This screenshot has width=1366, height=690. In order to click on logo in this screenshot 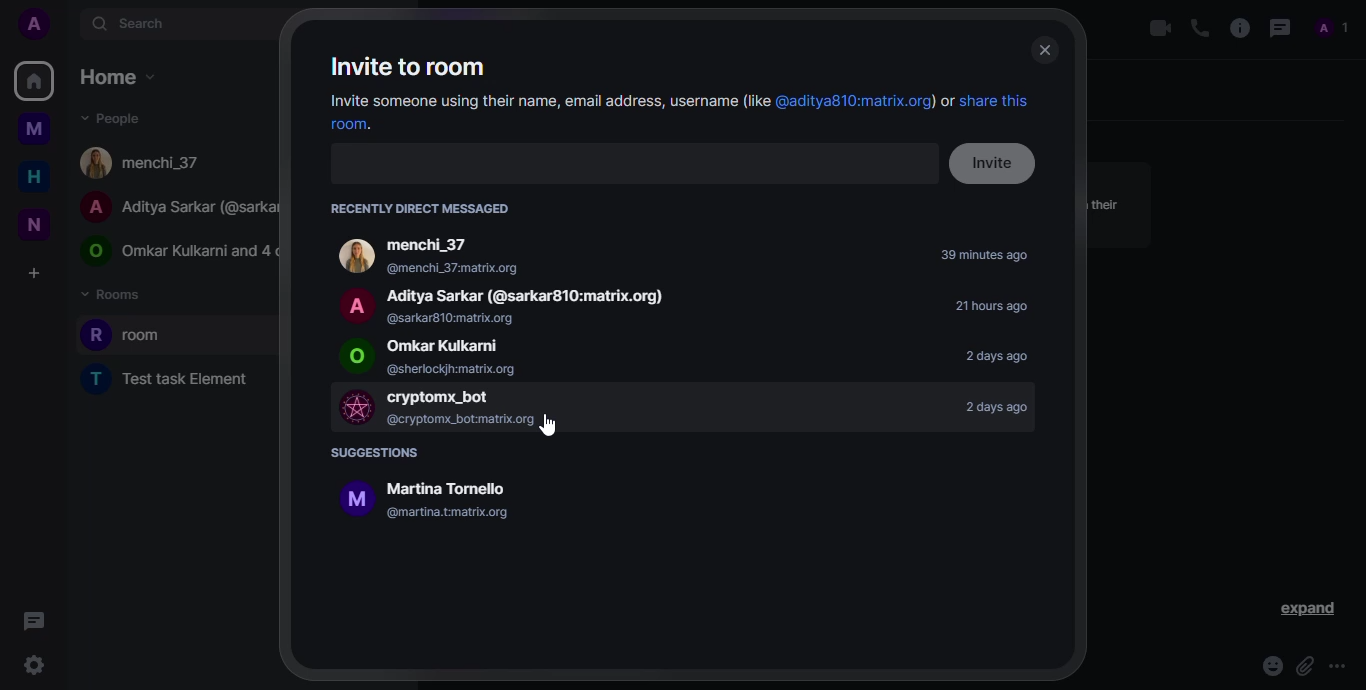, I will do `click(356, 356)`.